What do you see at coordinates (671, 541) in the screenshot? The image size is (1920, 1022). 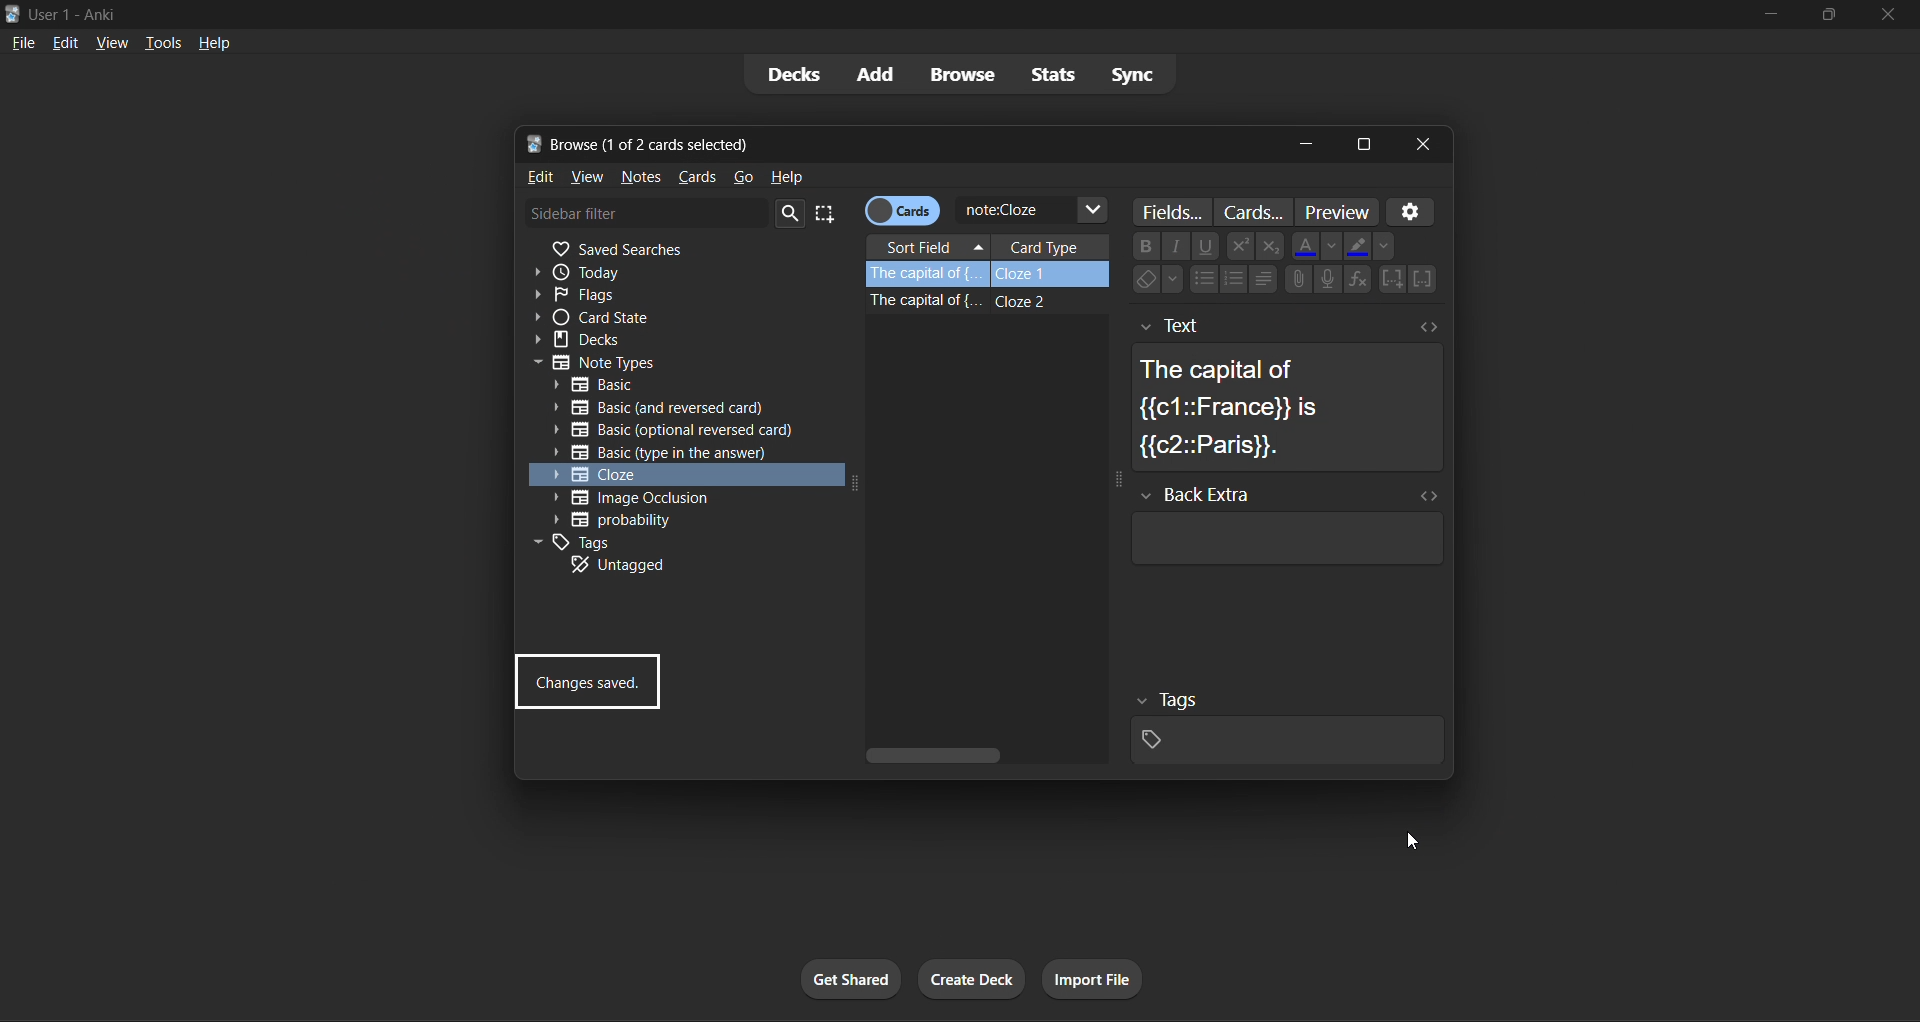 I see `tags filter` at bounding box center [671, 541].